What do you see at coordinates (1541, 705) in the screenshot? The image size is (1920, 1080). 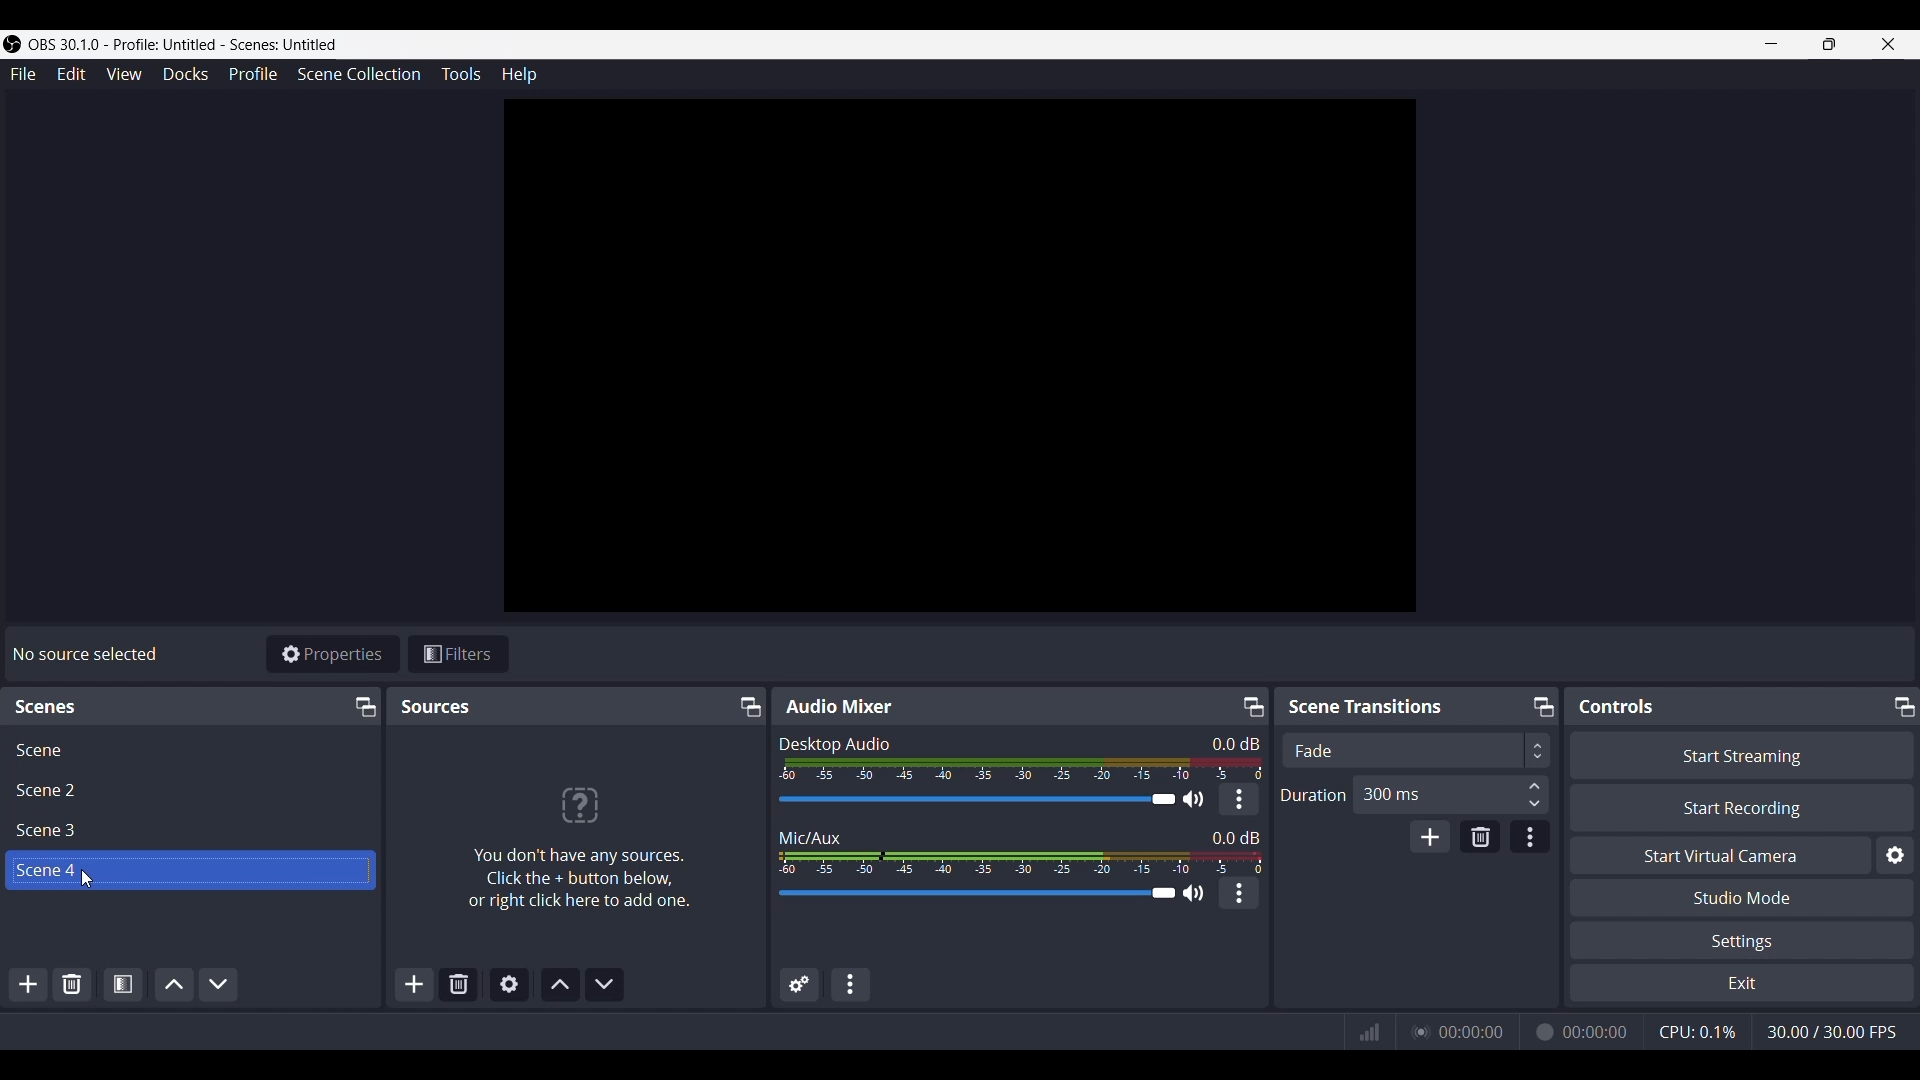 I see ` Undock/Pop-out icon` at bounding box center [1541, 705].